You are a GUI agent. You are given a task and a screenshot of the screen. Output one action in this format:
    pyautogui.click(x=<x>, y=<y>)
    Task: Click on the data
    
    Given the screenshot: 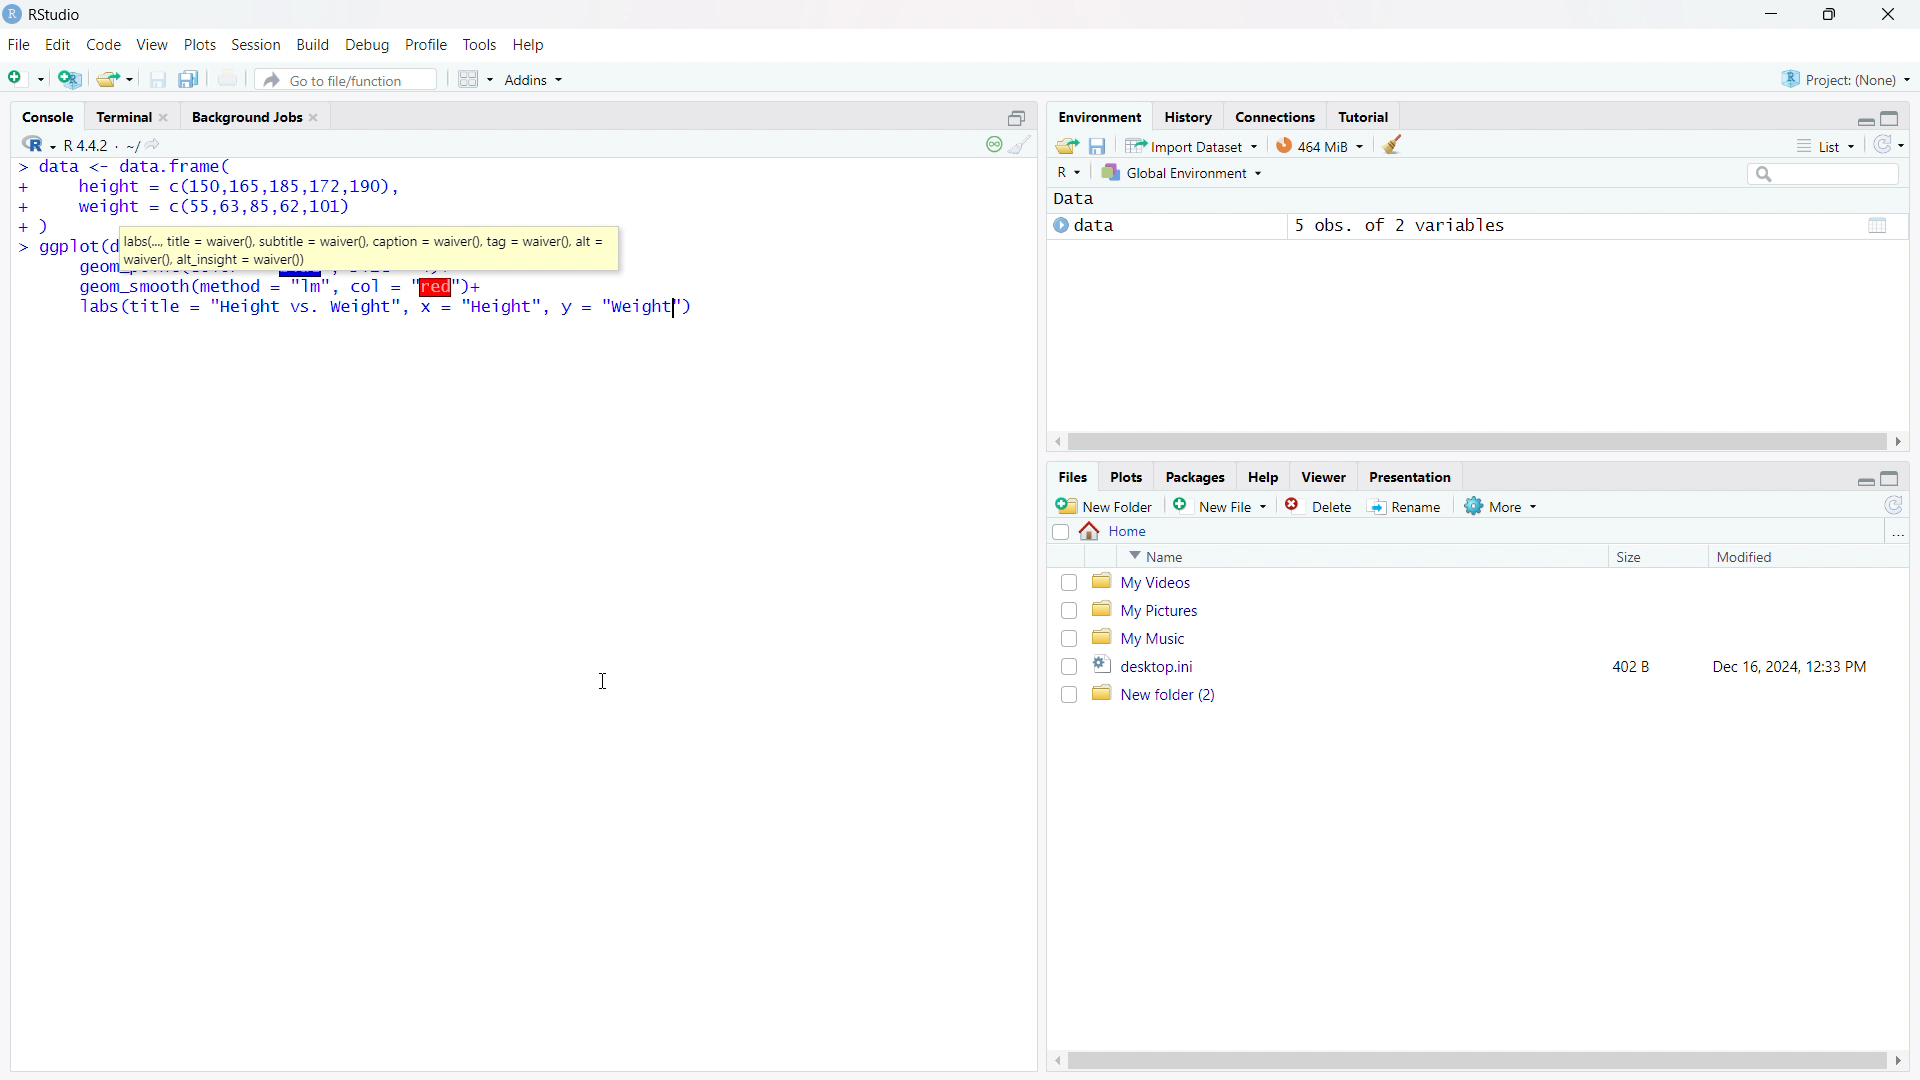 What is the action you would take?
    pyautogui.click(x=1074, y=200)
    